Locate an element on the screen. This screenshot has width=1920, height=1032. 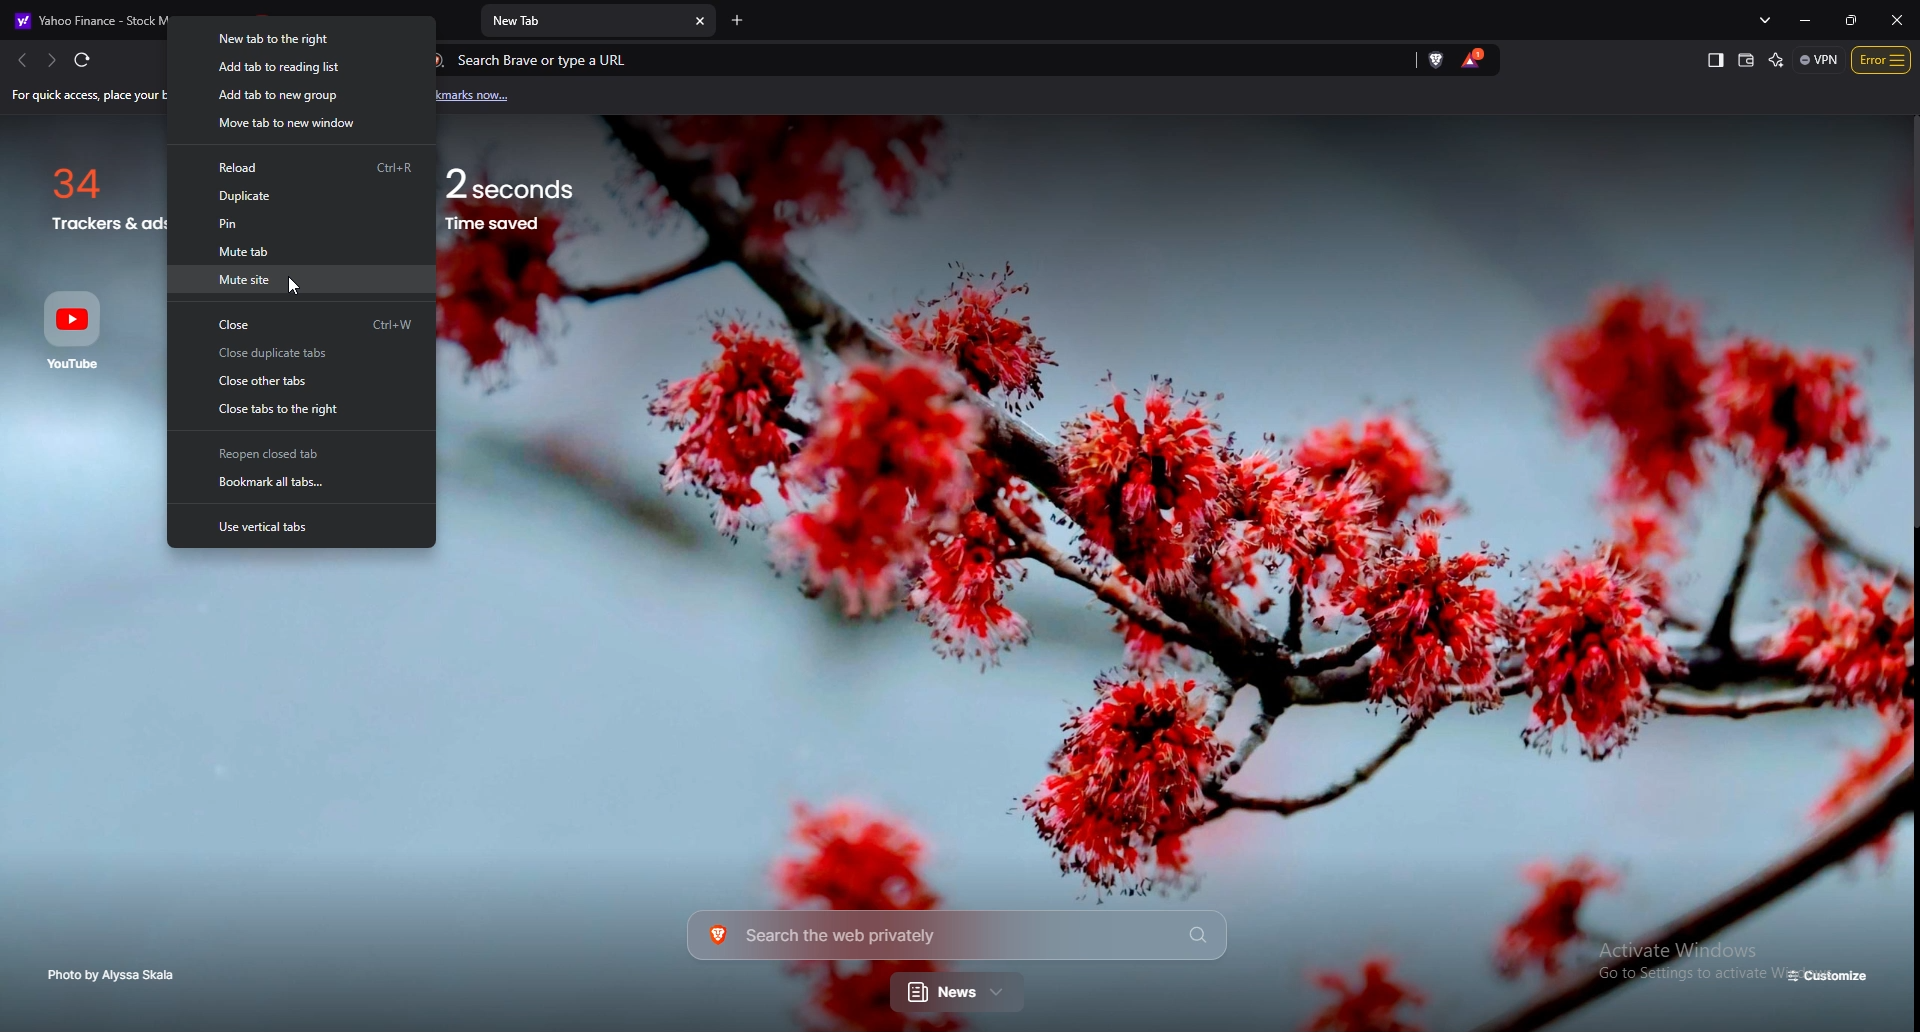
reopen closed tab is located at coordinates (300, 454).